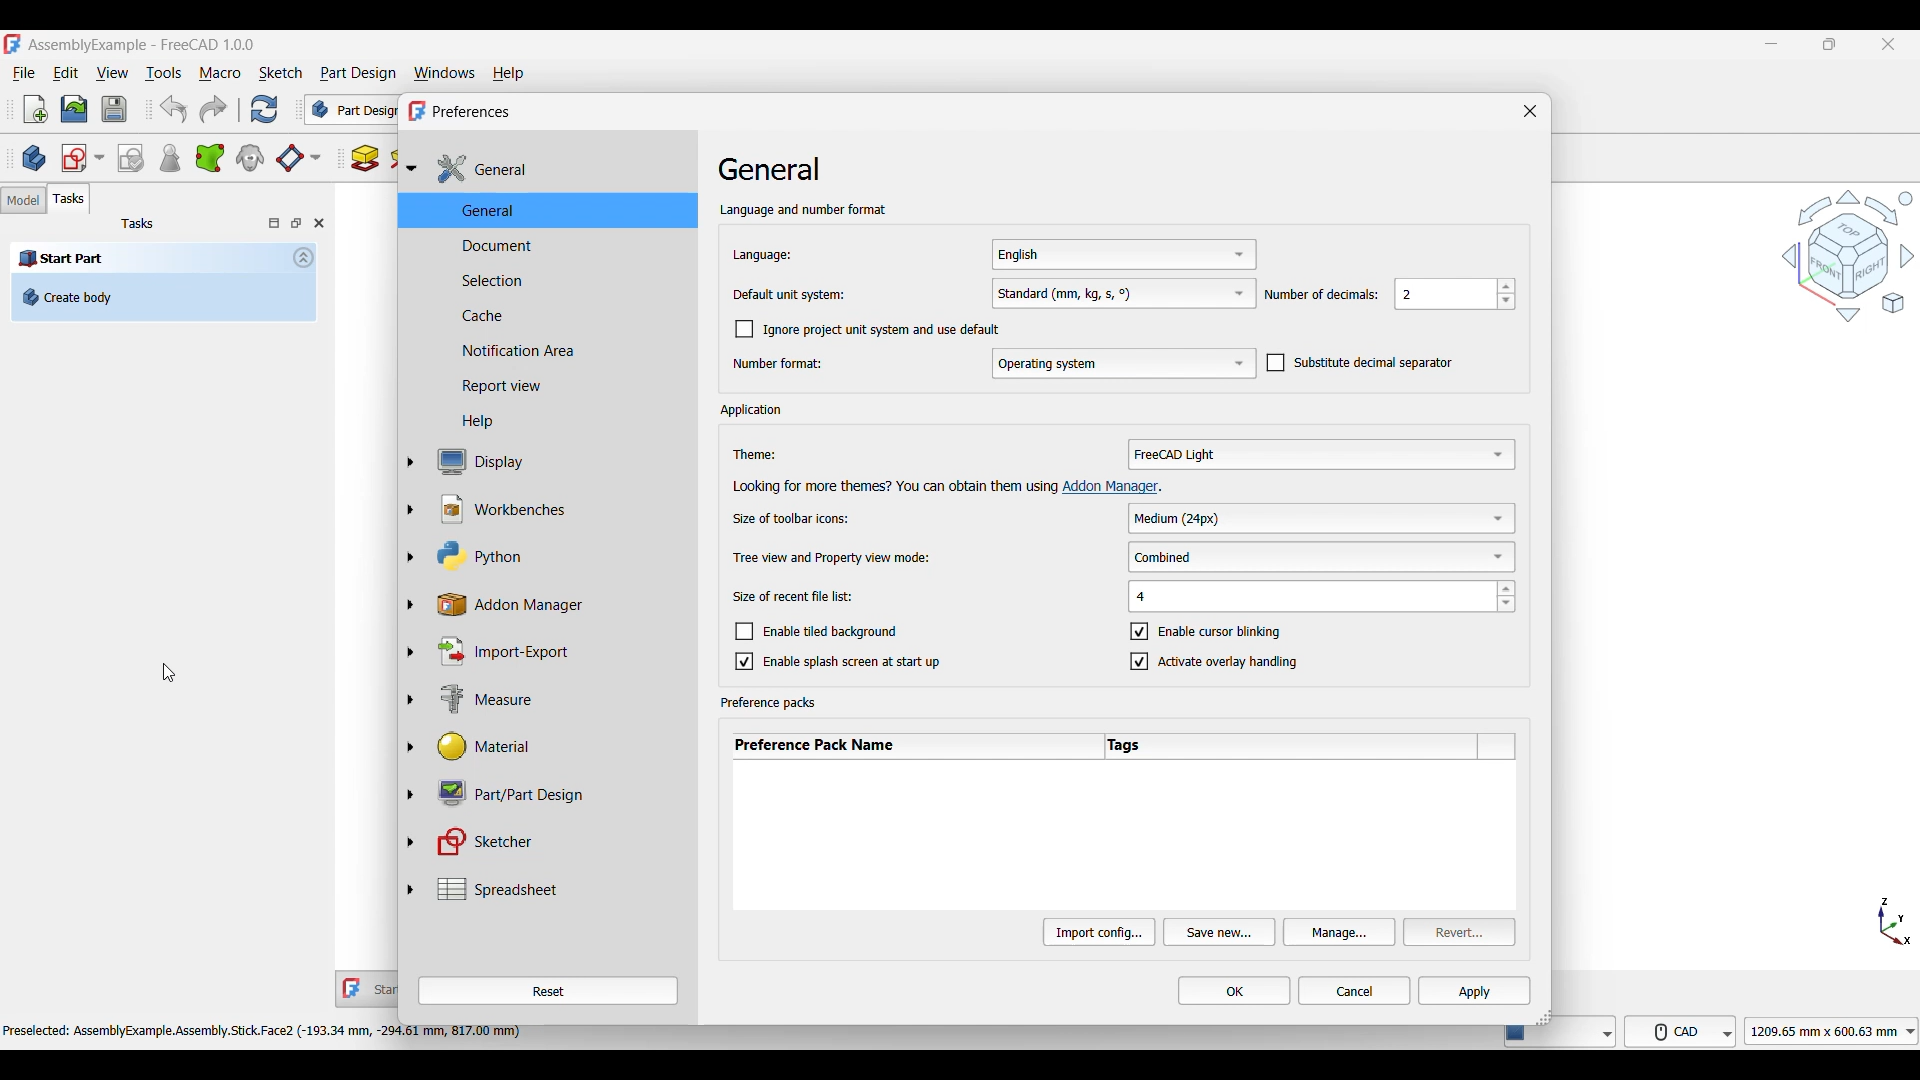  What do you see at coordinates (141, 46) in the screenshot?
I see `AssemblyExample - FreeCAD 1.0.0` at bounding box center [141, 46].